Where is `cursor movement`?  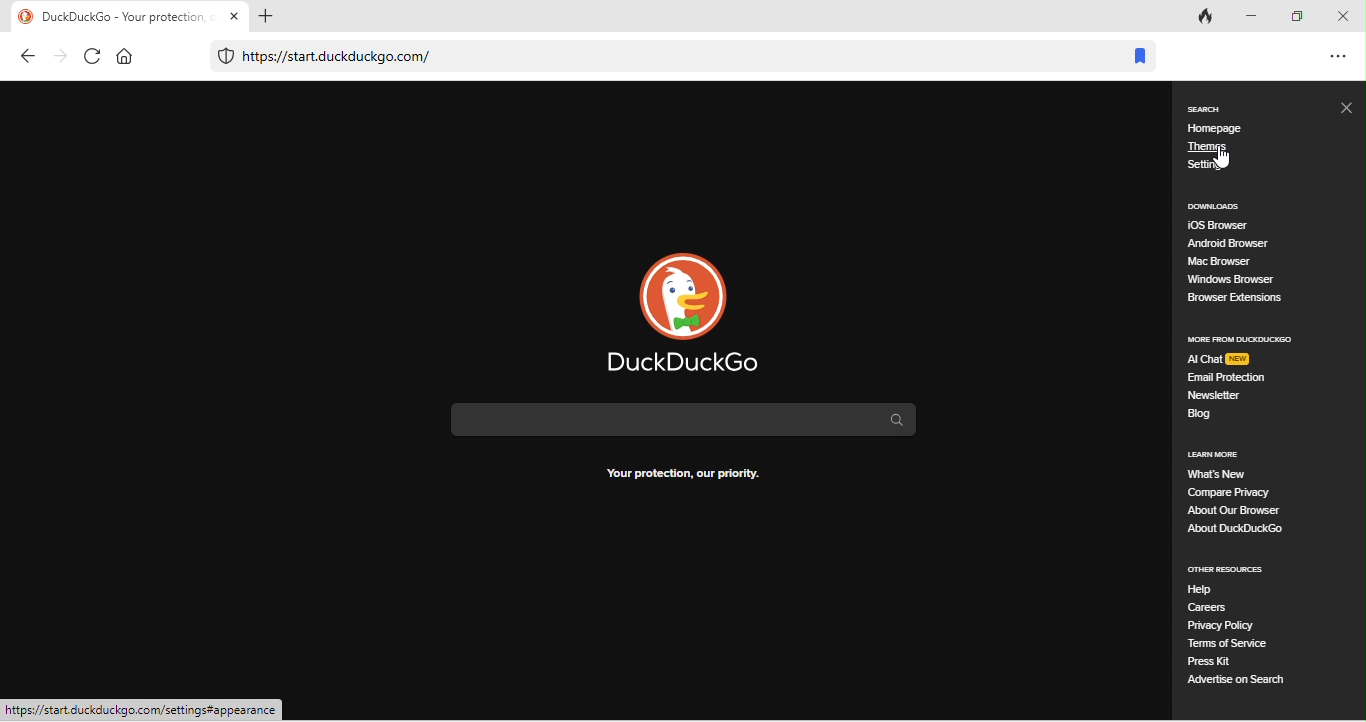 cursor movement is located at coordinates (1224, 161).